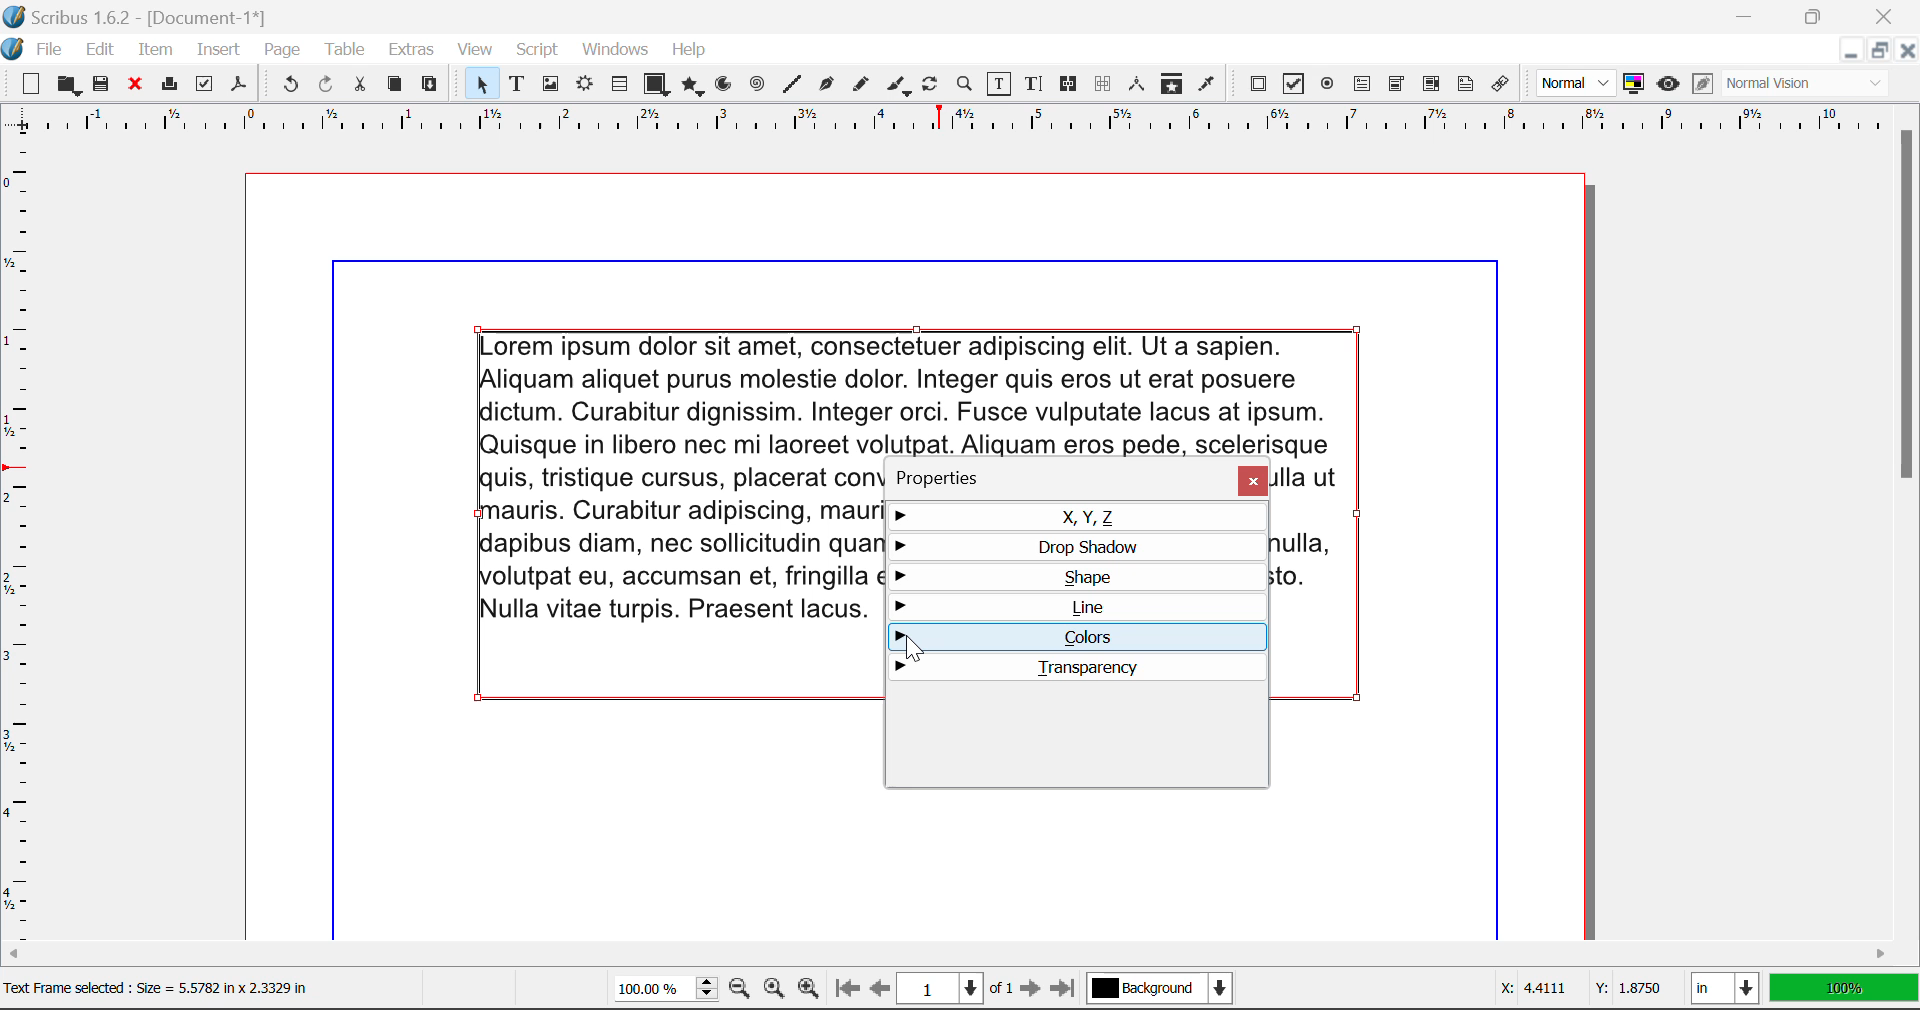  What do you see at coordinates (1814, 14) in the screenshot?
I see `Minimize` at bounding box center [1814, 14].